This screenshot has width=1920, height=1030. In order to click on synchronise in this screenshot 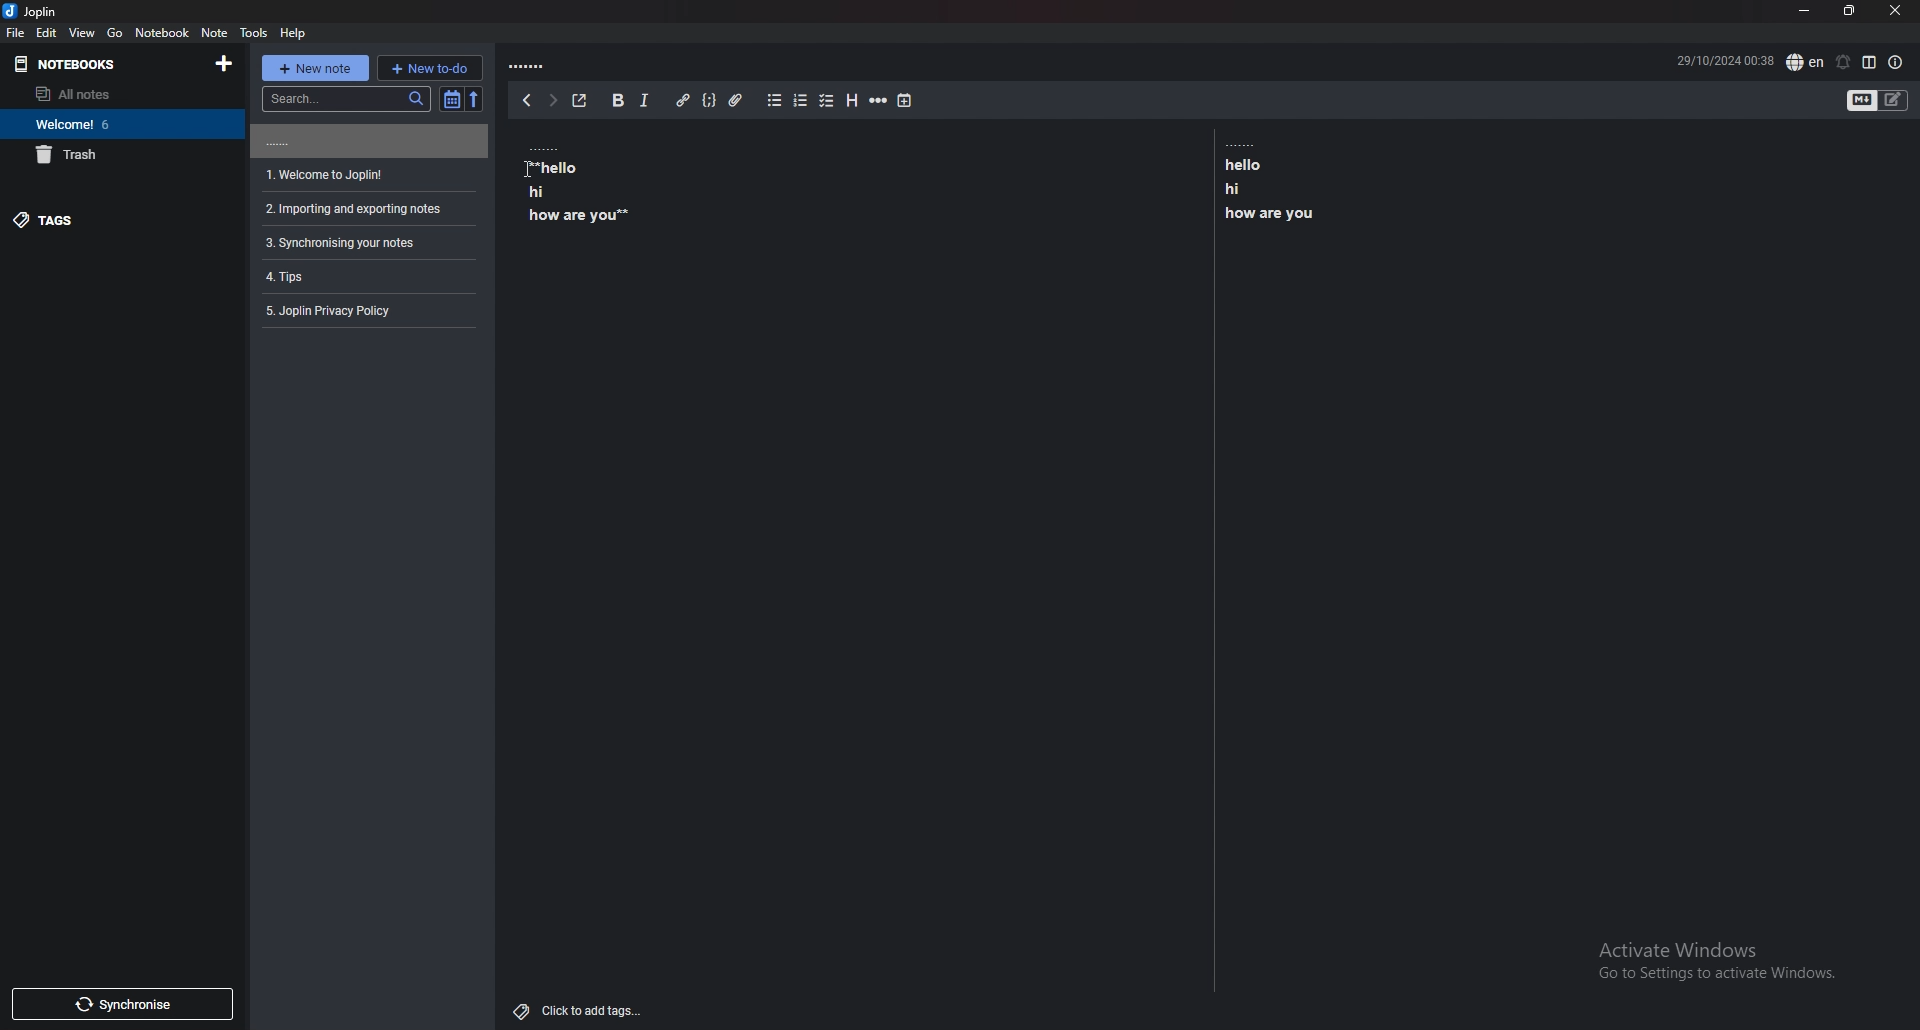, I will do `click(123, 1004)`.